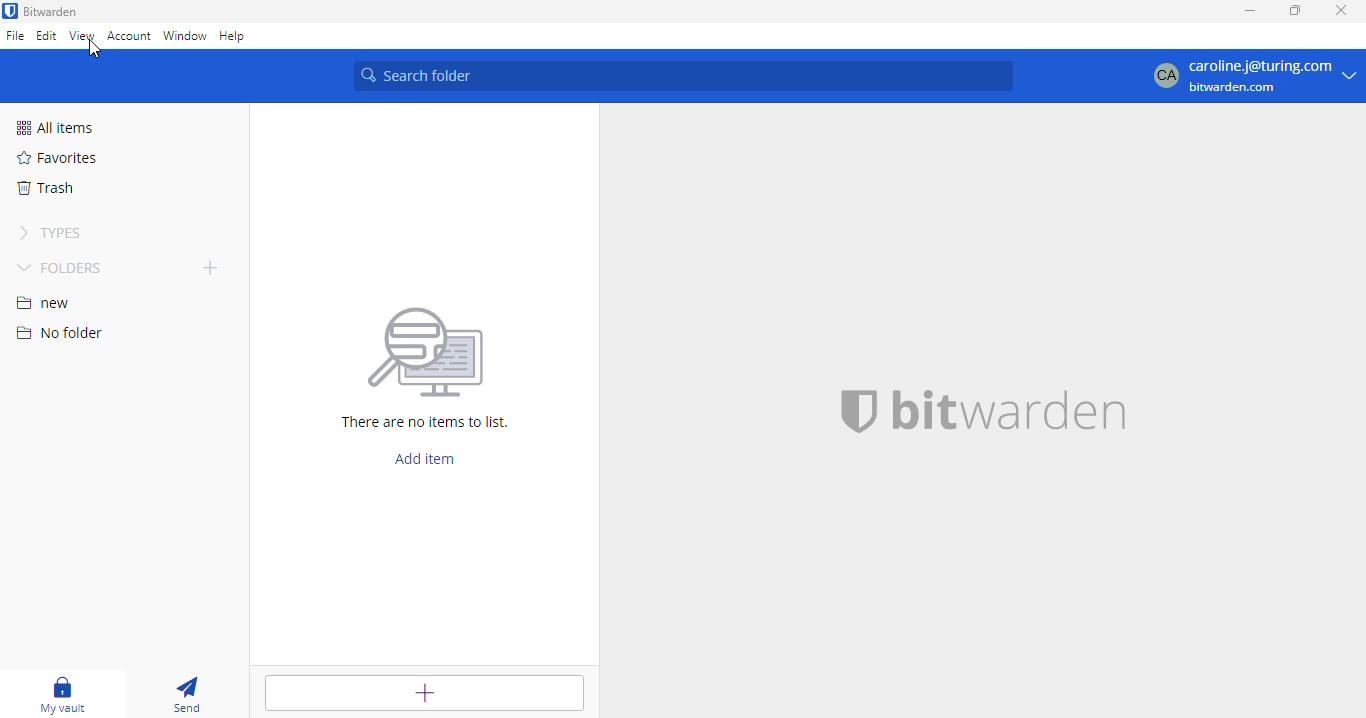 This screenshot has height=718, width=1366. What do you see at coordinates (426, 458) in the screenshot?
I see `add item` at bounding box center [426, 458].